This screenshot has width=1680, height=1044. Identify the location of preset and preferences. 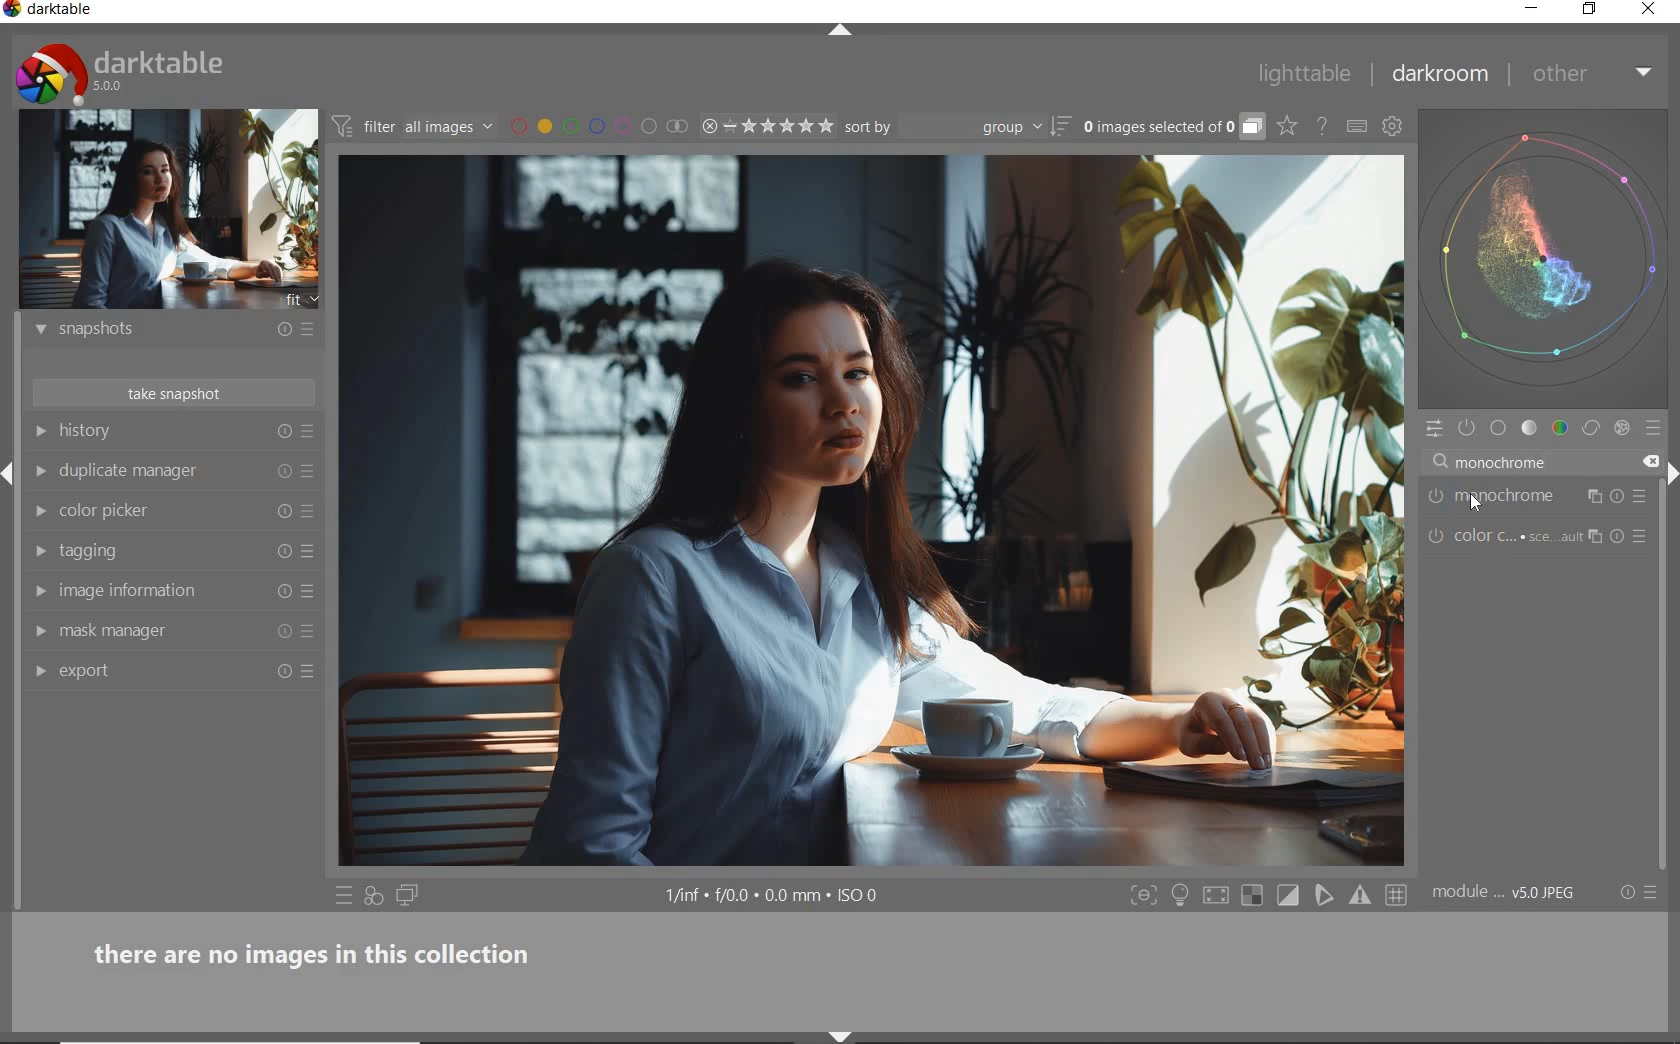
(309, 592).